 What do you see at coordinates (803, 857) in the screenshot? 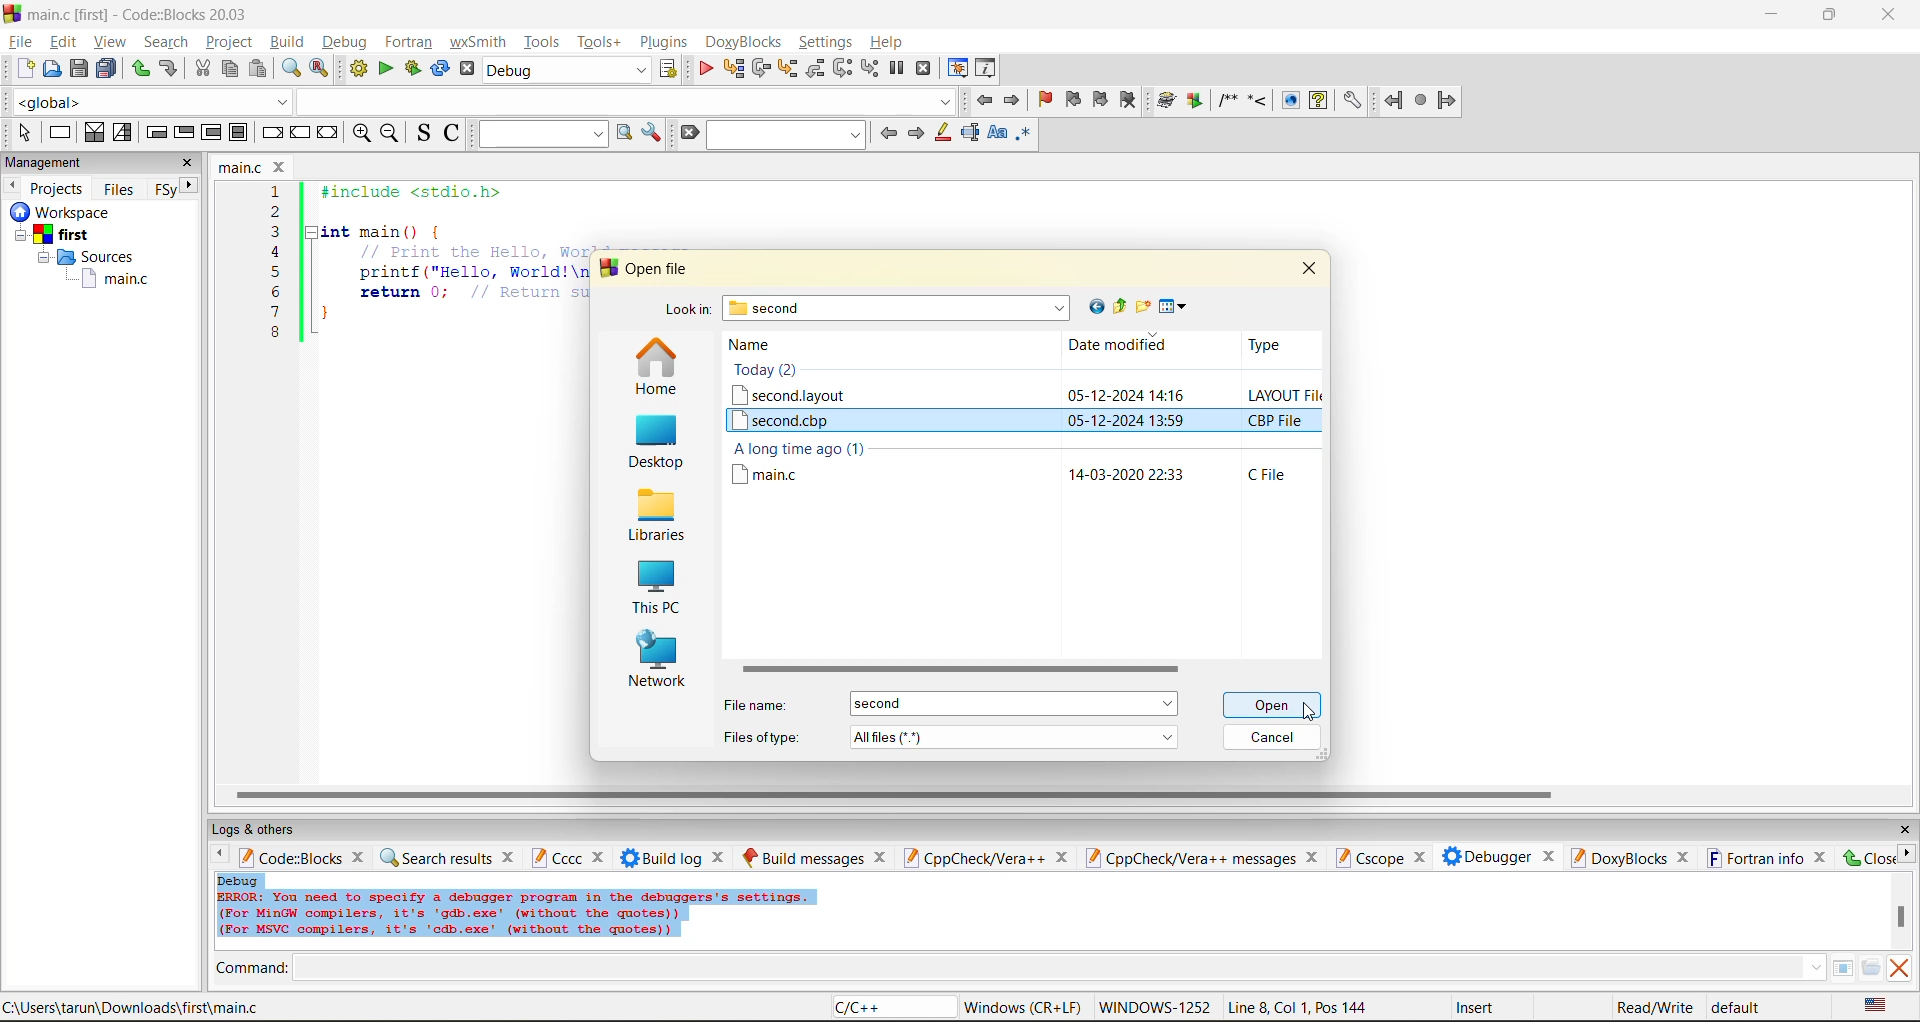
I see `build messages` at bounding box center [803, 857].